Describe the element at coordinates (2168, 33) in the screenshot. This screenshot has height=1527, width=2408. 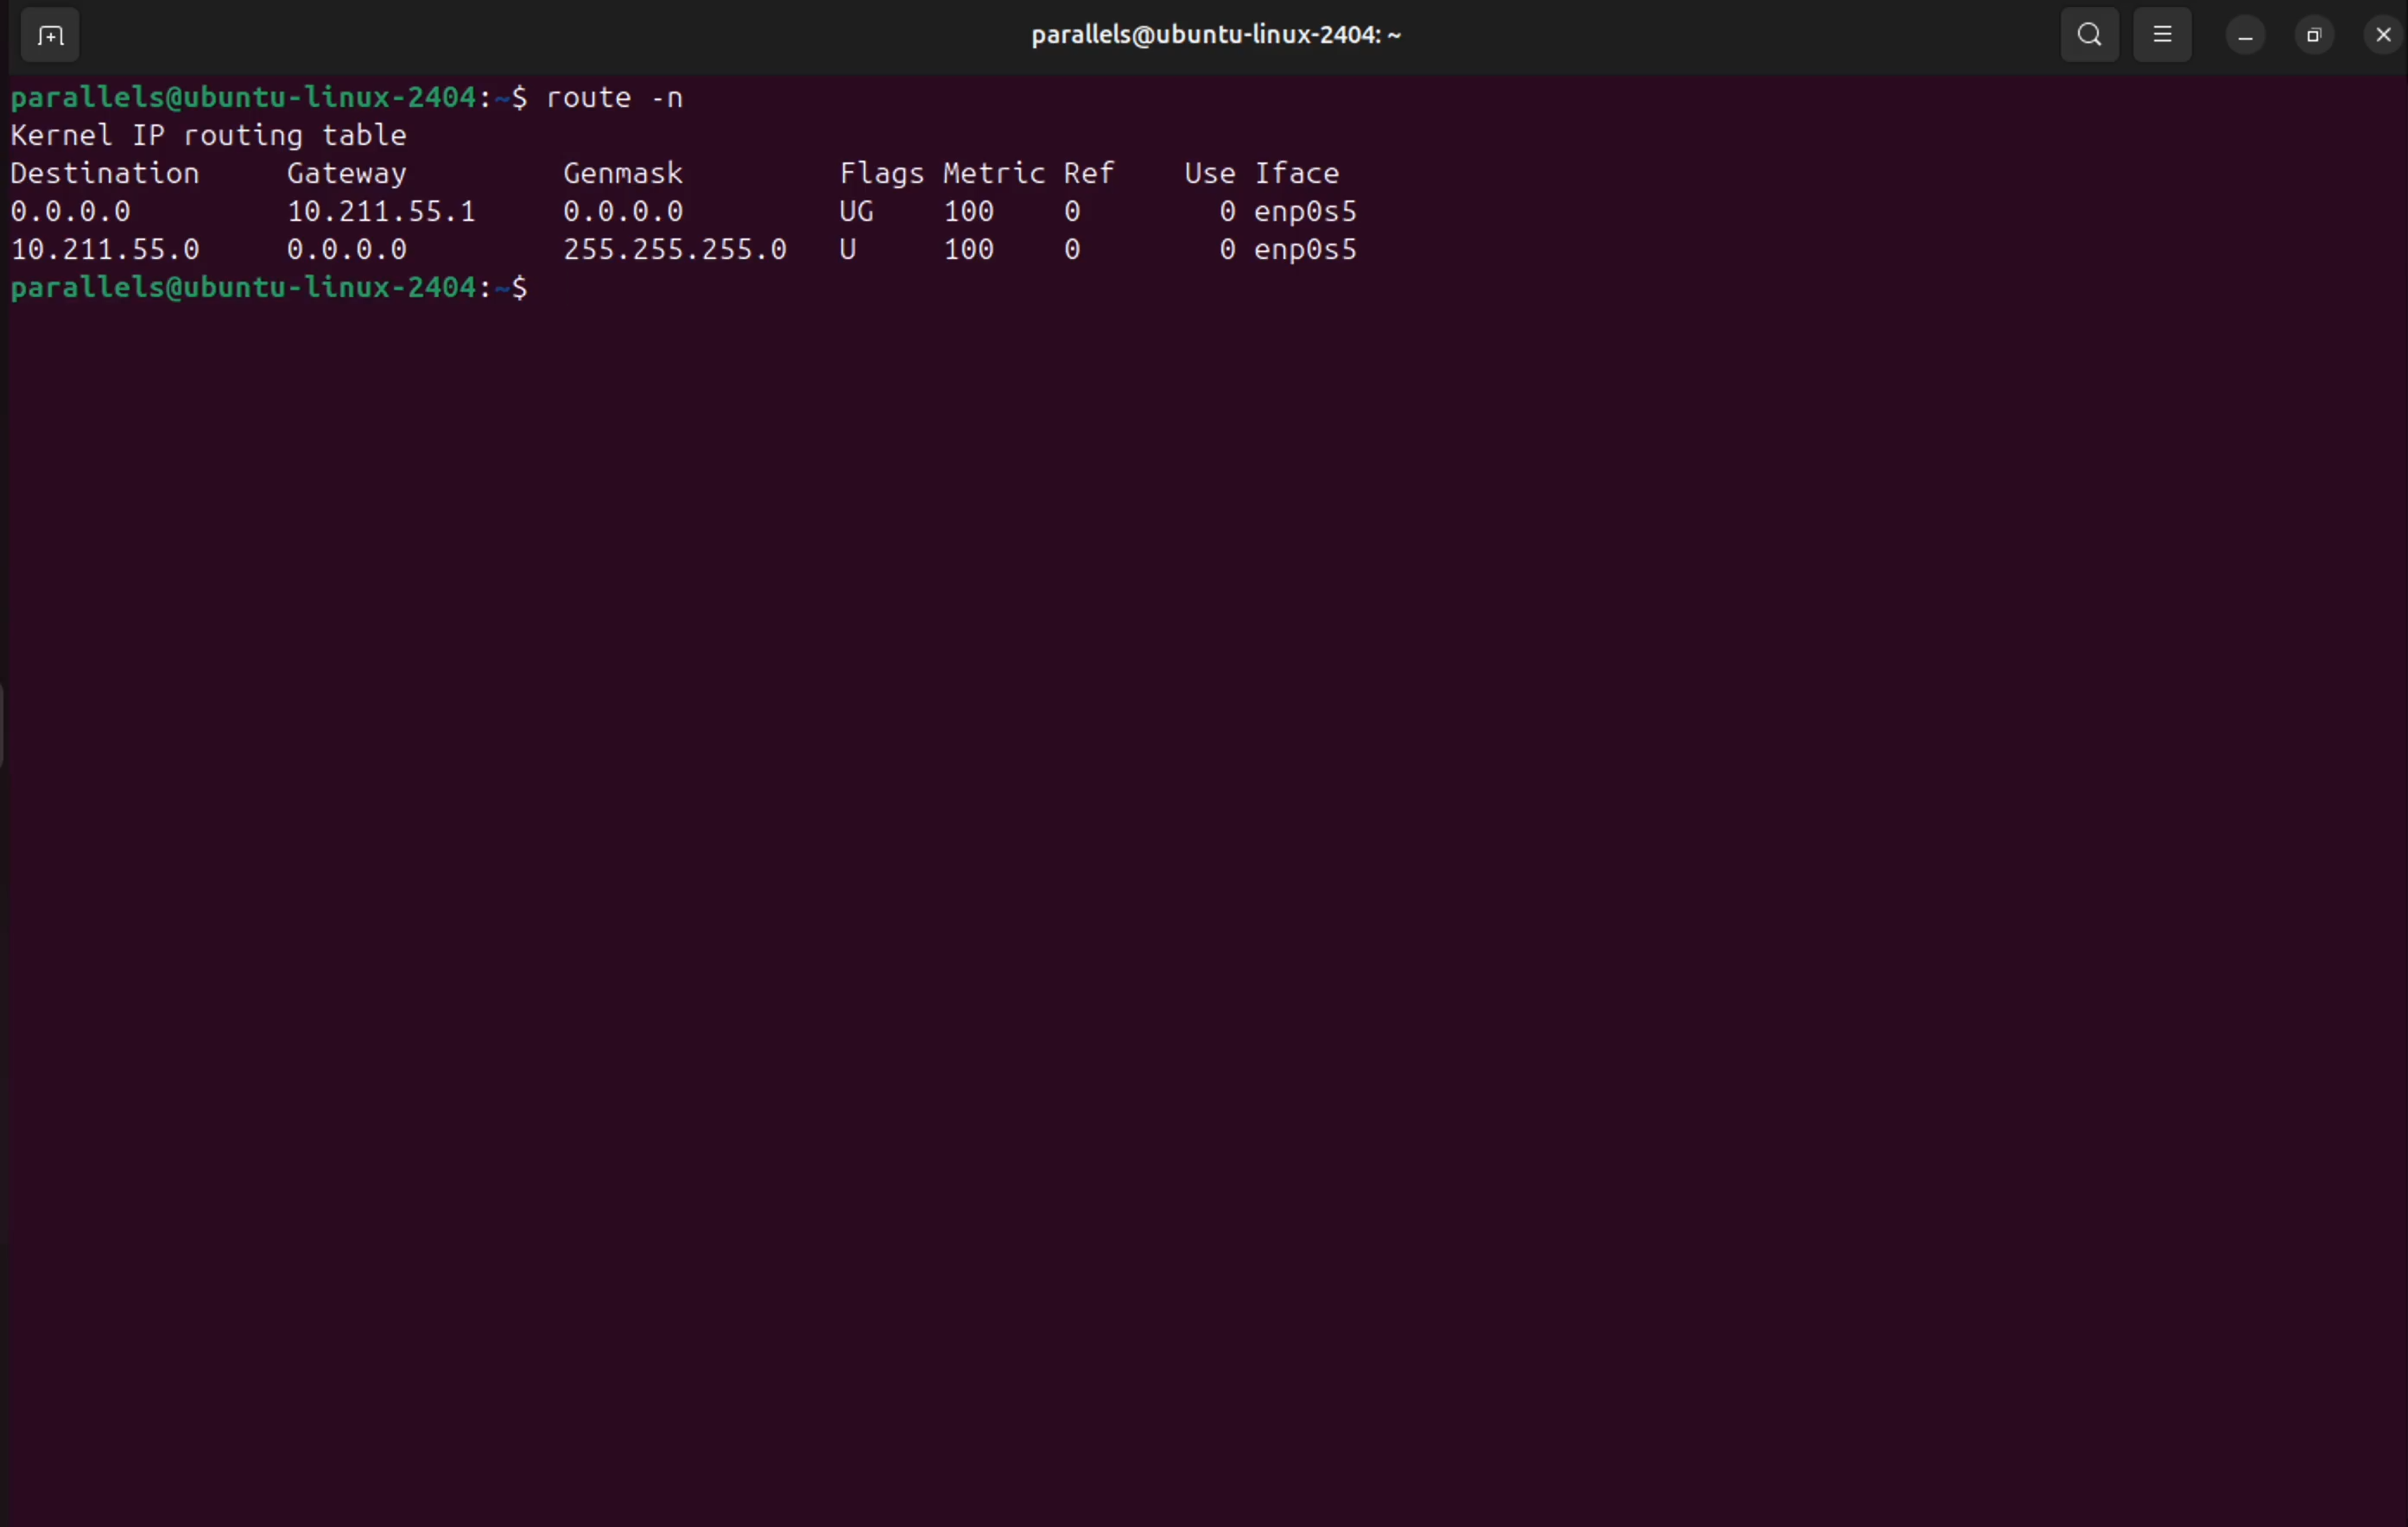
I see `view options` at that location.